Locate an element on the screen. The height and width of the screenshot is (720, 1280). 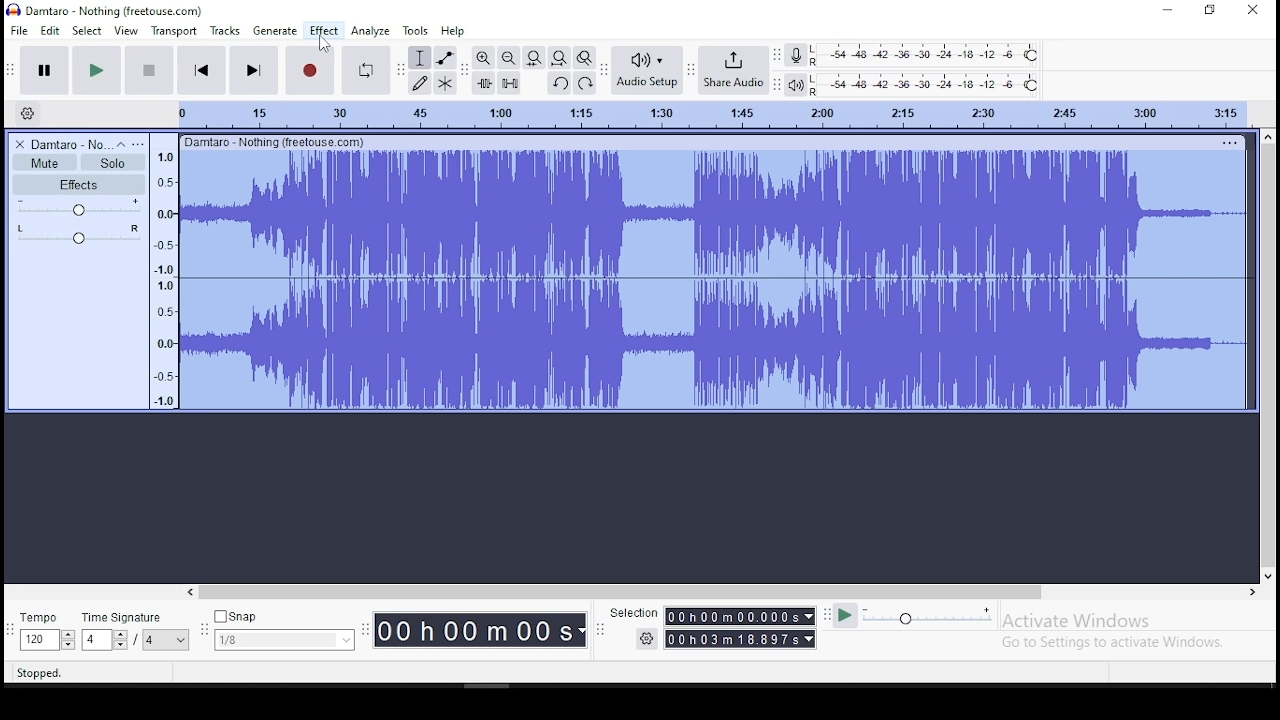
file is located at coordinates (18, 29).